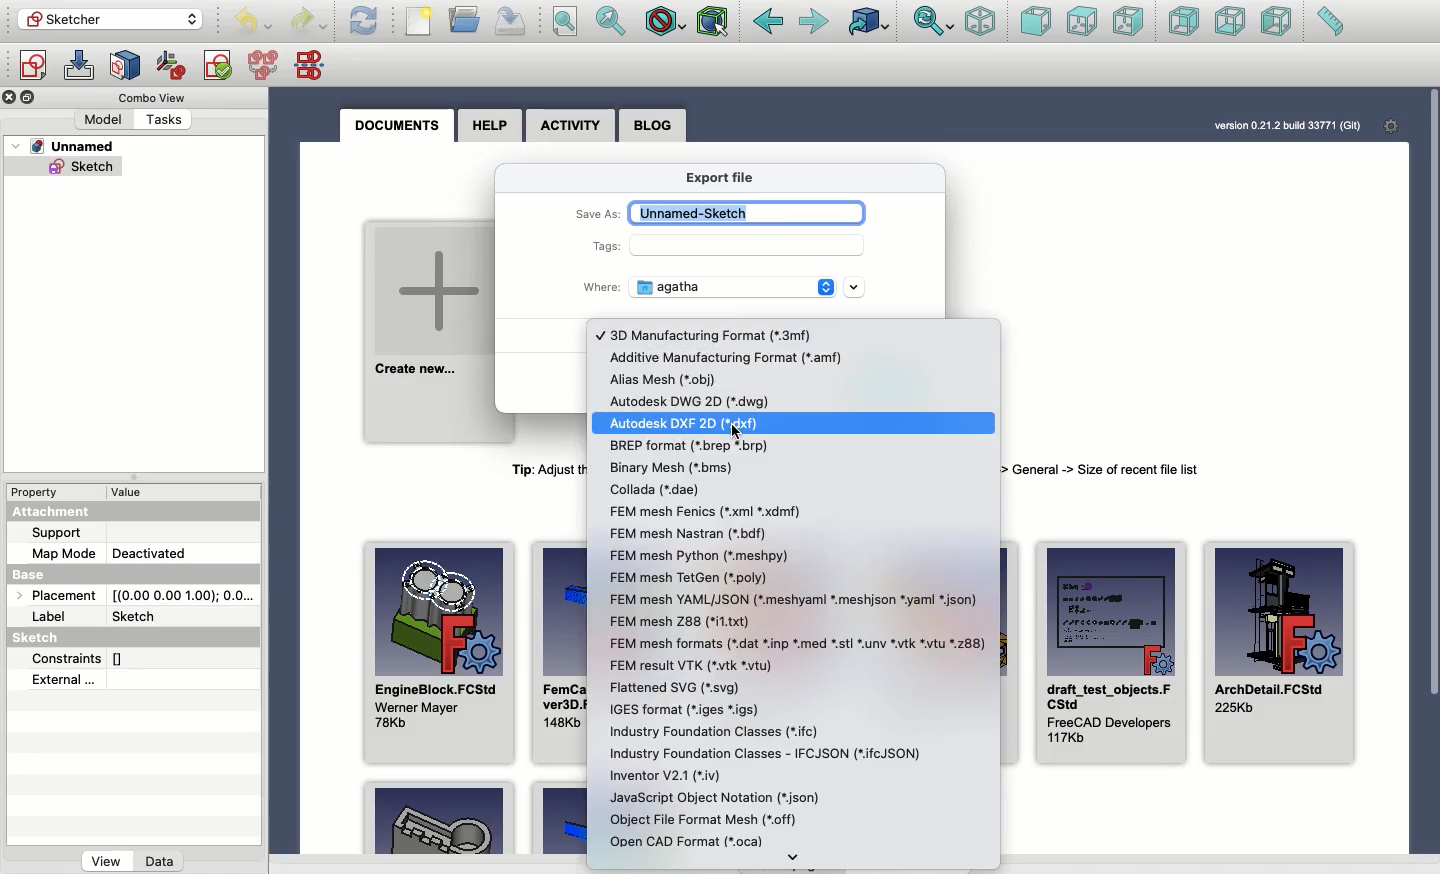 The height and width of the screenshot is (874, 1440). Describe the element at coordinates (671, 469) in the screenshot. I see `Binary mesh` at that location.